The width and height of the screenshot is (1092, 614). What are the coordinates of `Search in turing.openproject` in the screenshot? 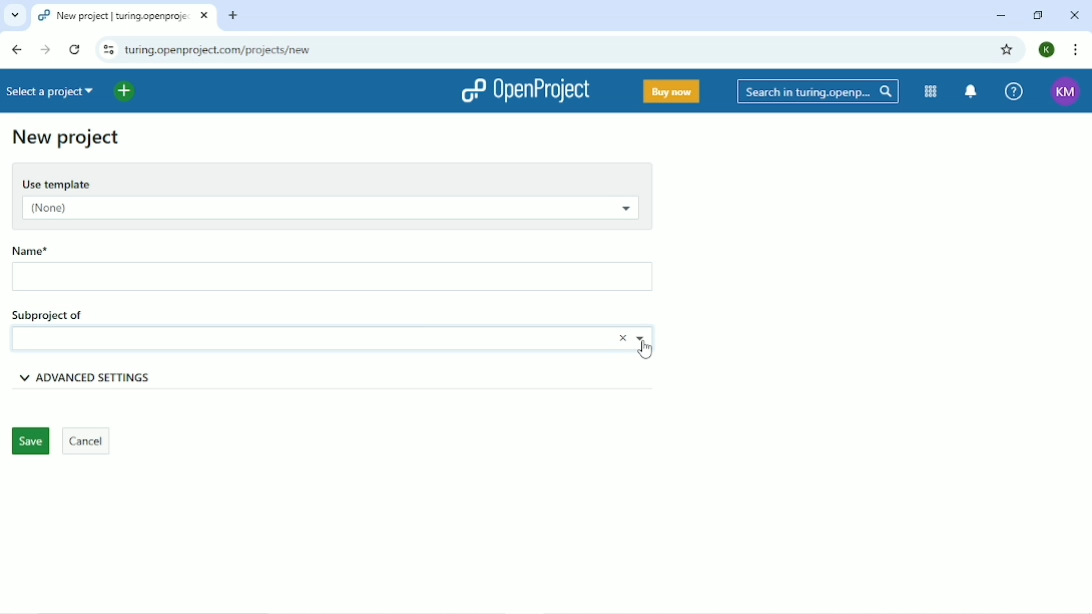 It's located at (816, 91).